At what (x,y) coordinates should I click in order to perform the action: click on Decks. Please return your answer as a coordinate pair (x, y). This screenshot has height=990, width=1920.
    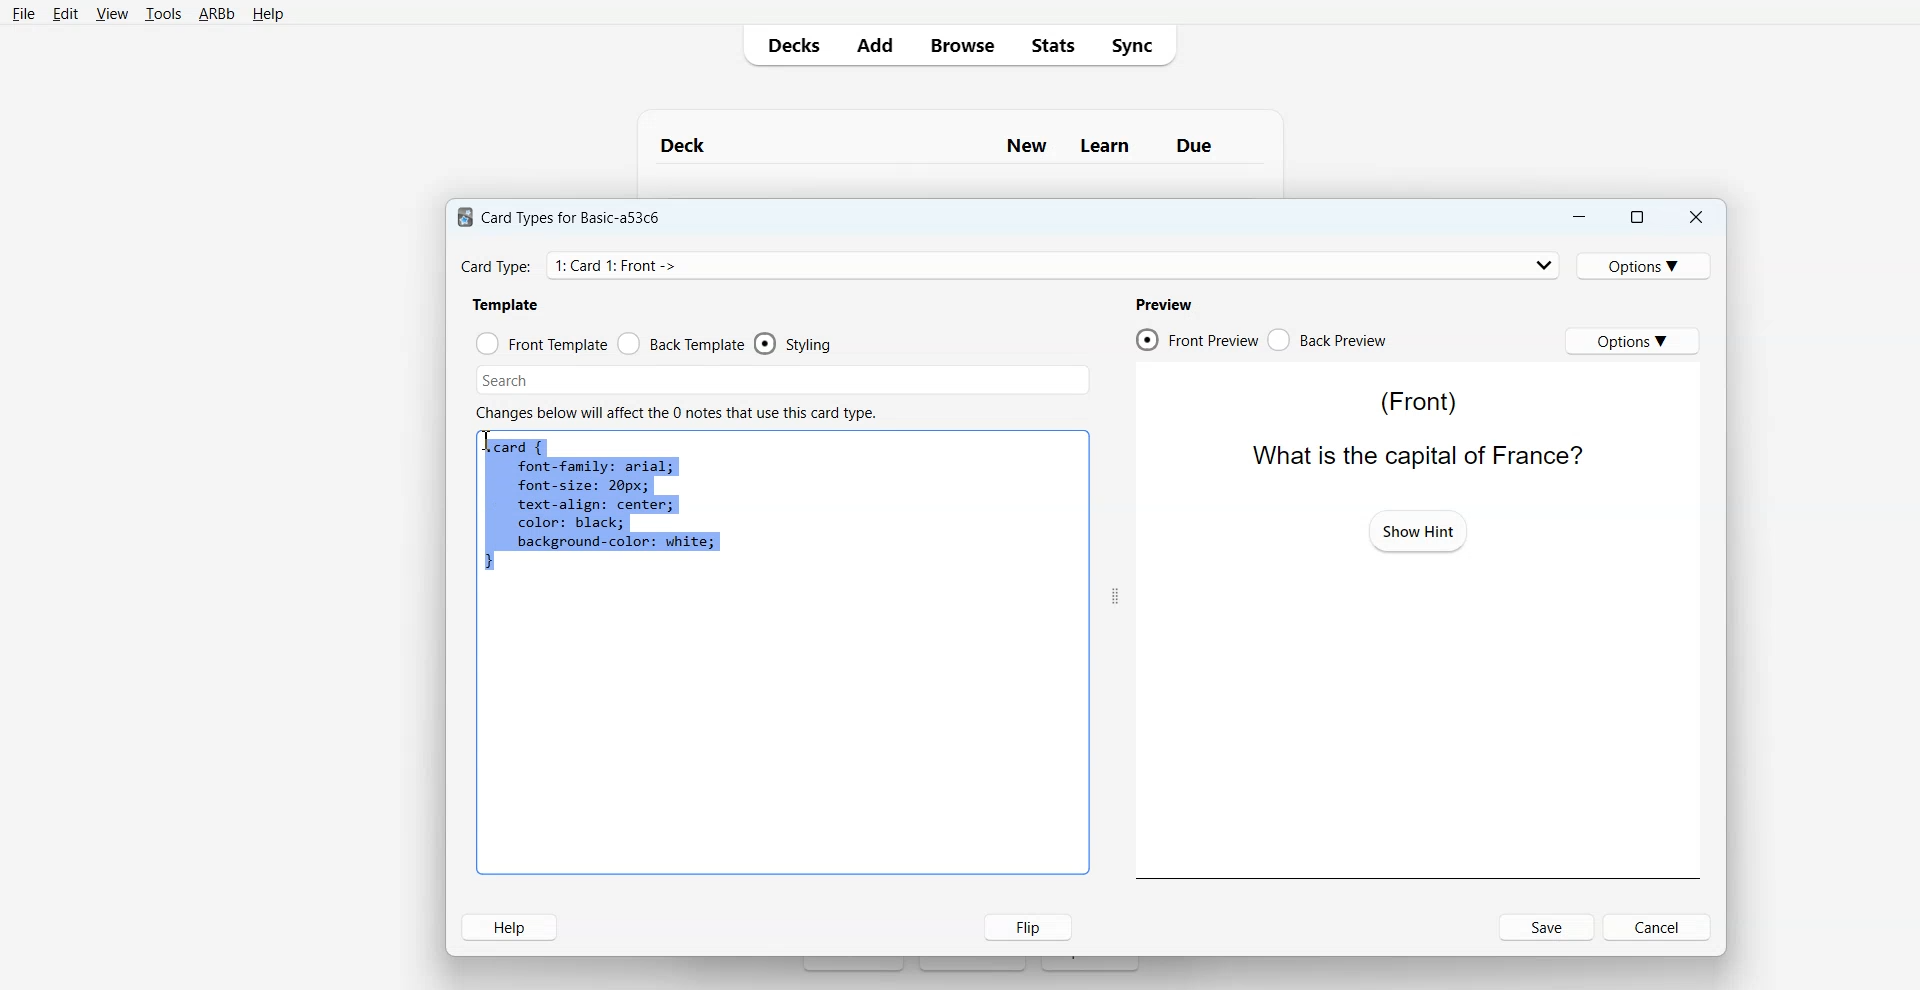
    Looking at the image, I should click on (789, 45).